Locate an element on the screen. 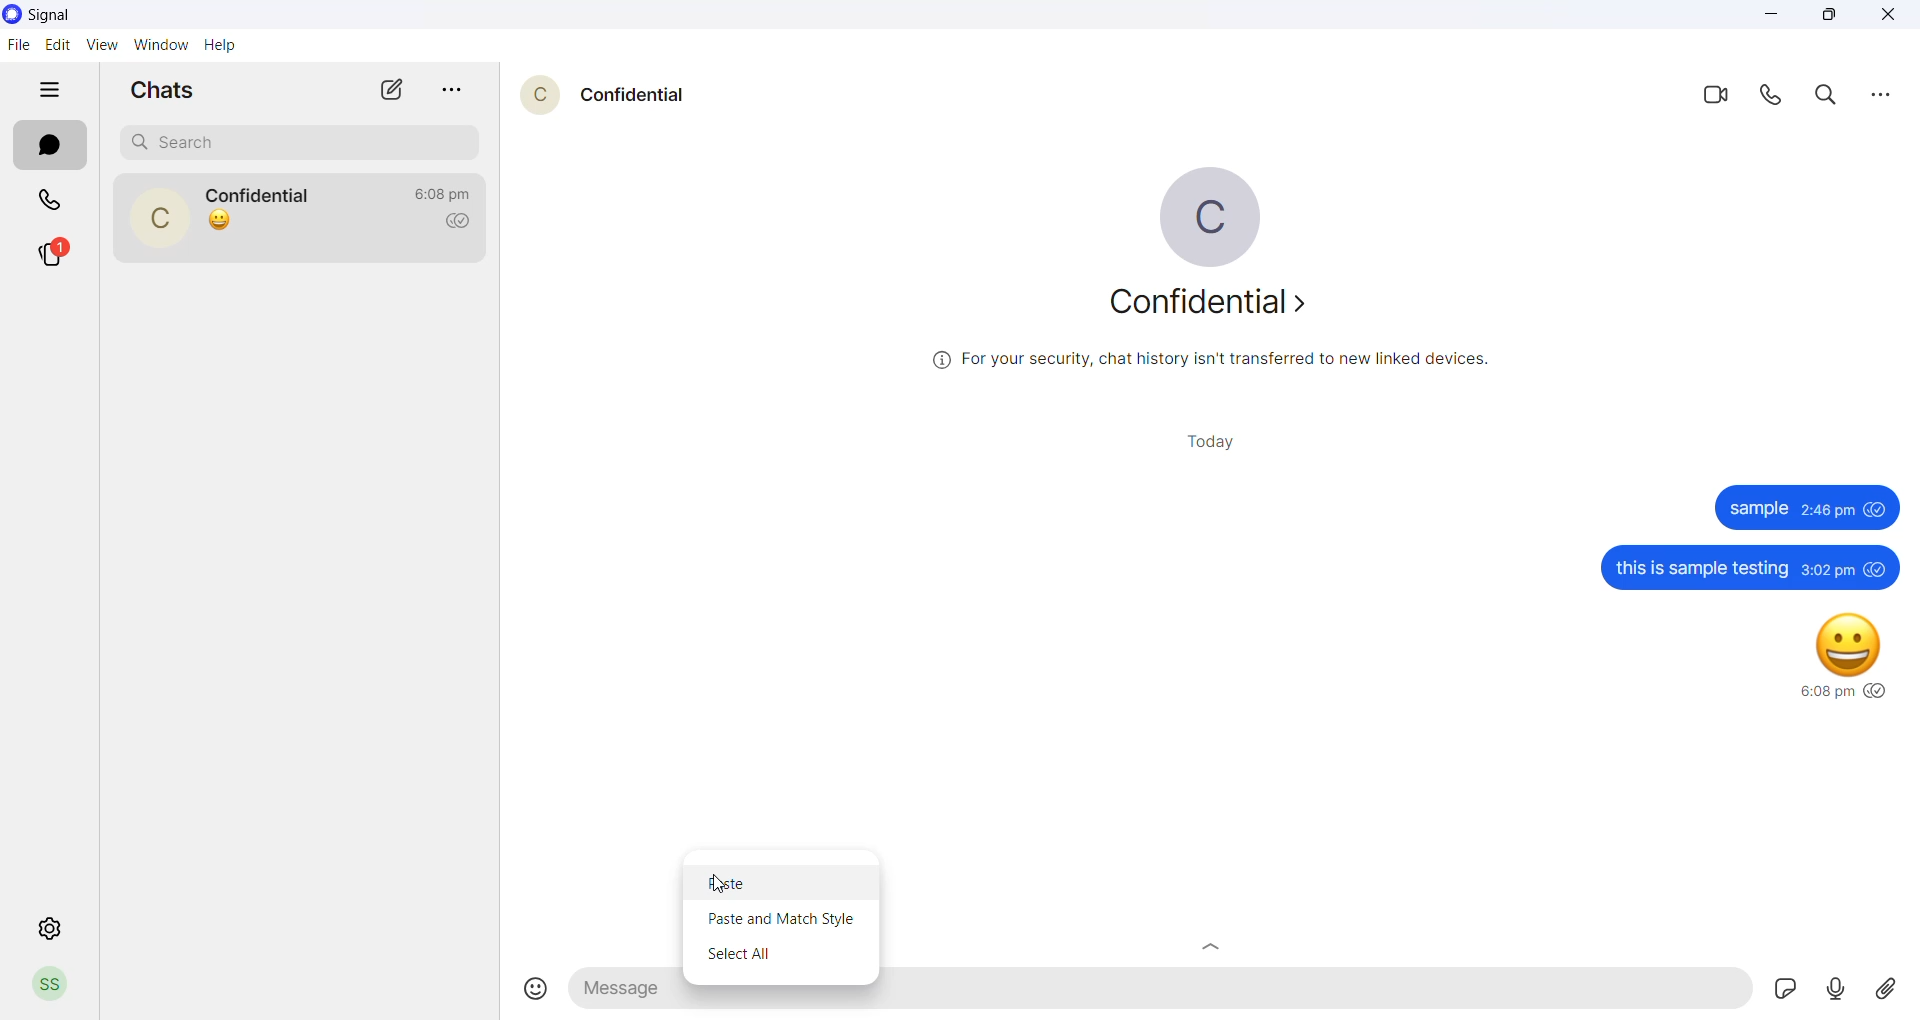 The height and width of the screenshot is (1020, 1920). view is located at coordinates (103, 44).